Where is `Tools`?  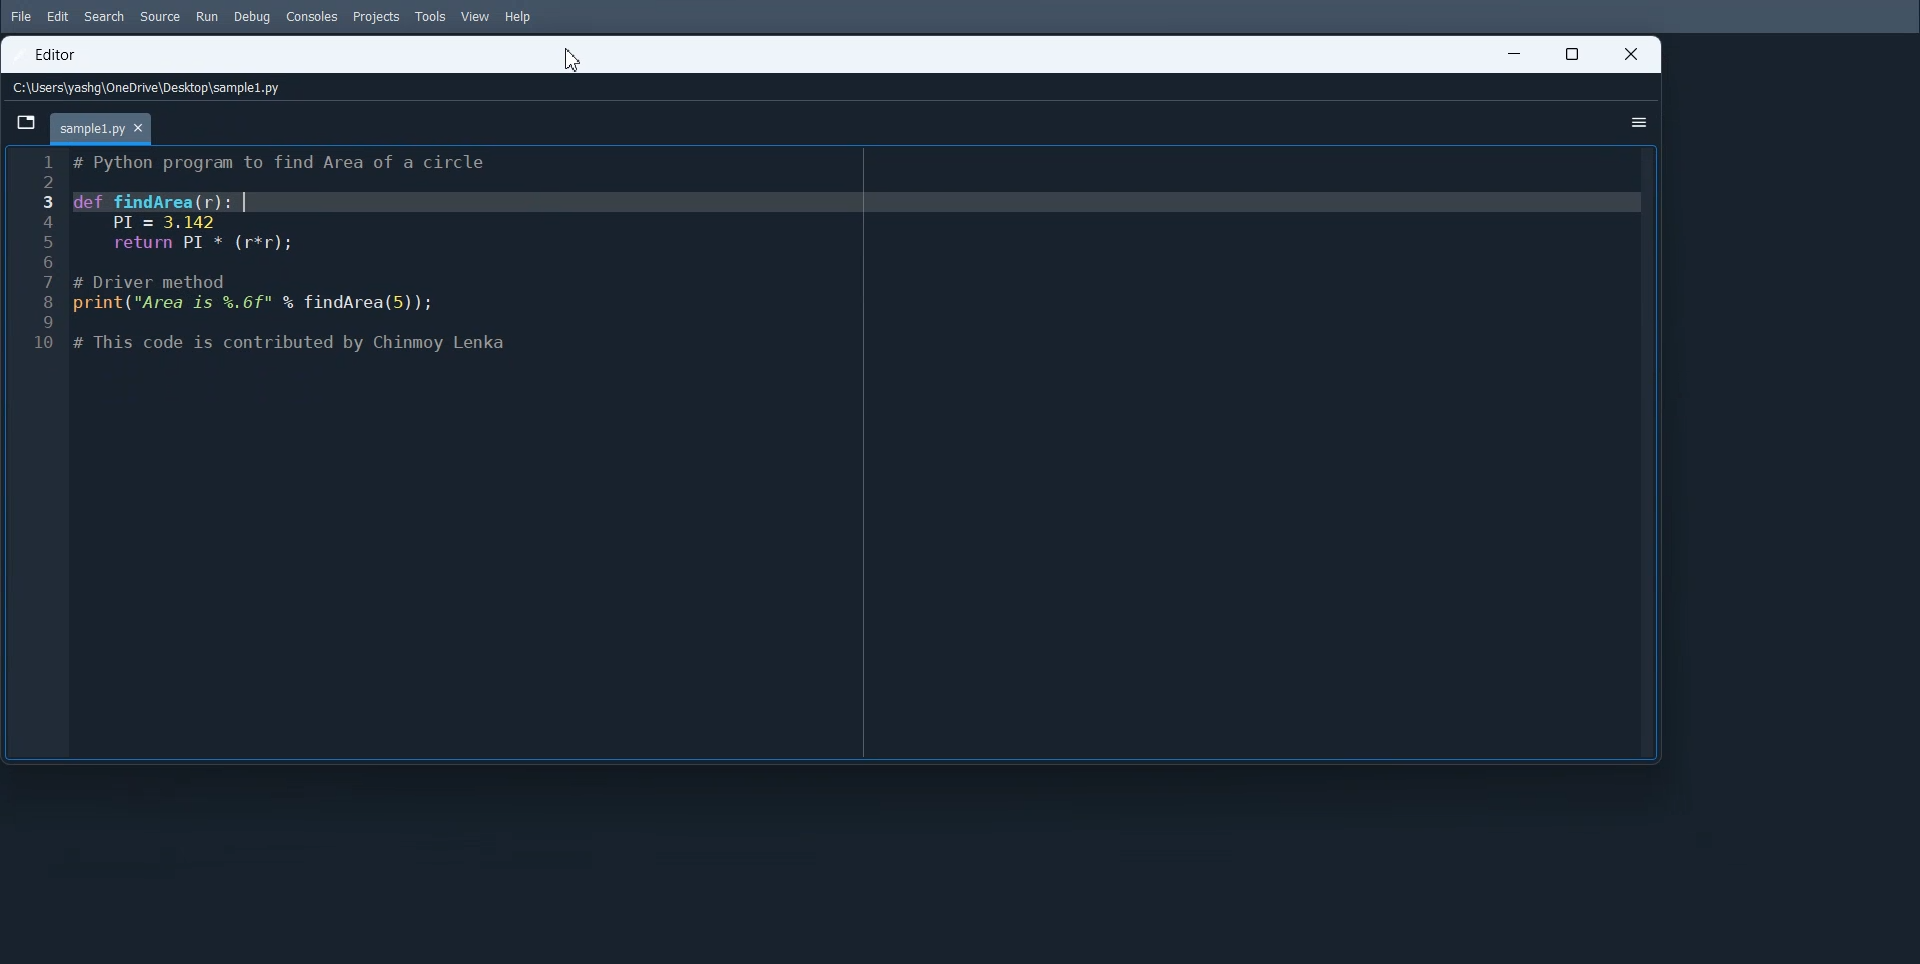
Tools is located at coordinates (431, 16).